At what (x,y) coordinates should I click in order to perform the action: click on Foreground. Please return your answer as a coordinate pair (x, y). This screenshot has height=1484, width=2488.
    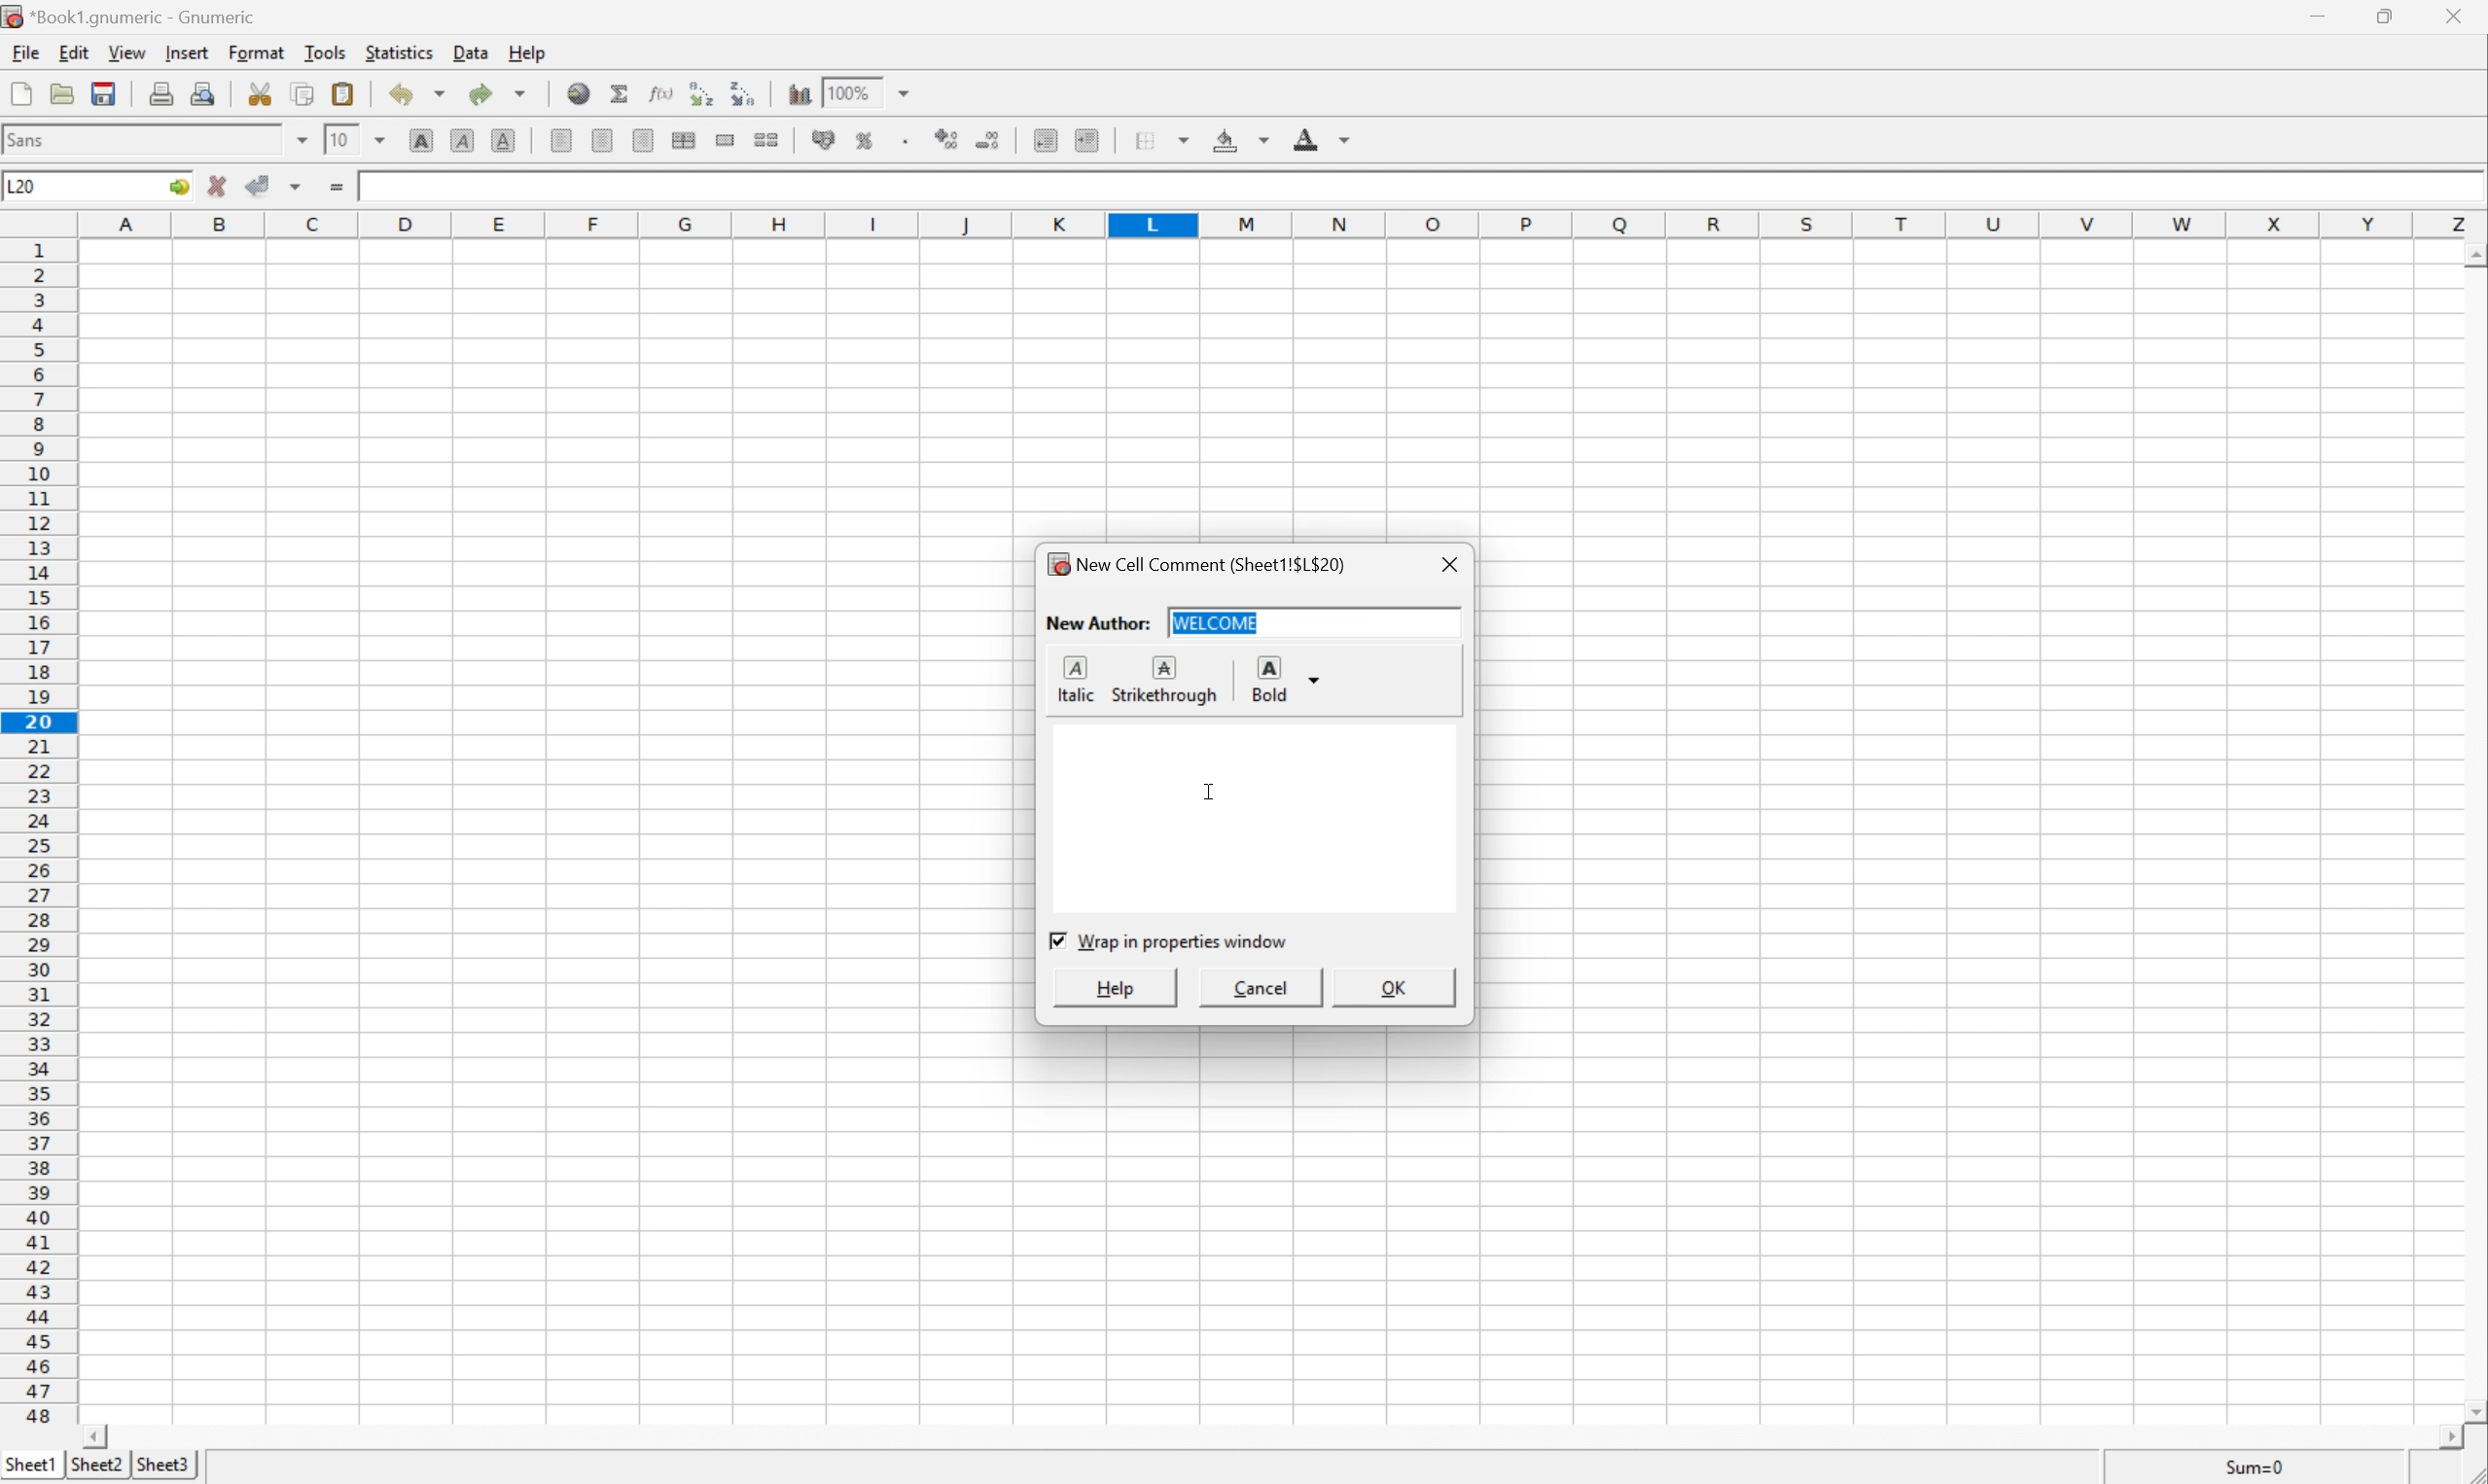
    Looking at the image, I should click on (1323, 138).